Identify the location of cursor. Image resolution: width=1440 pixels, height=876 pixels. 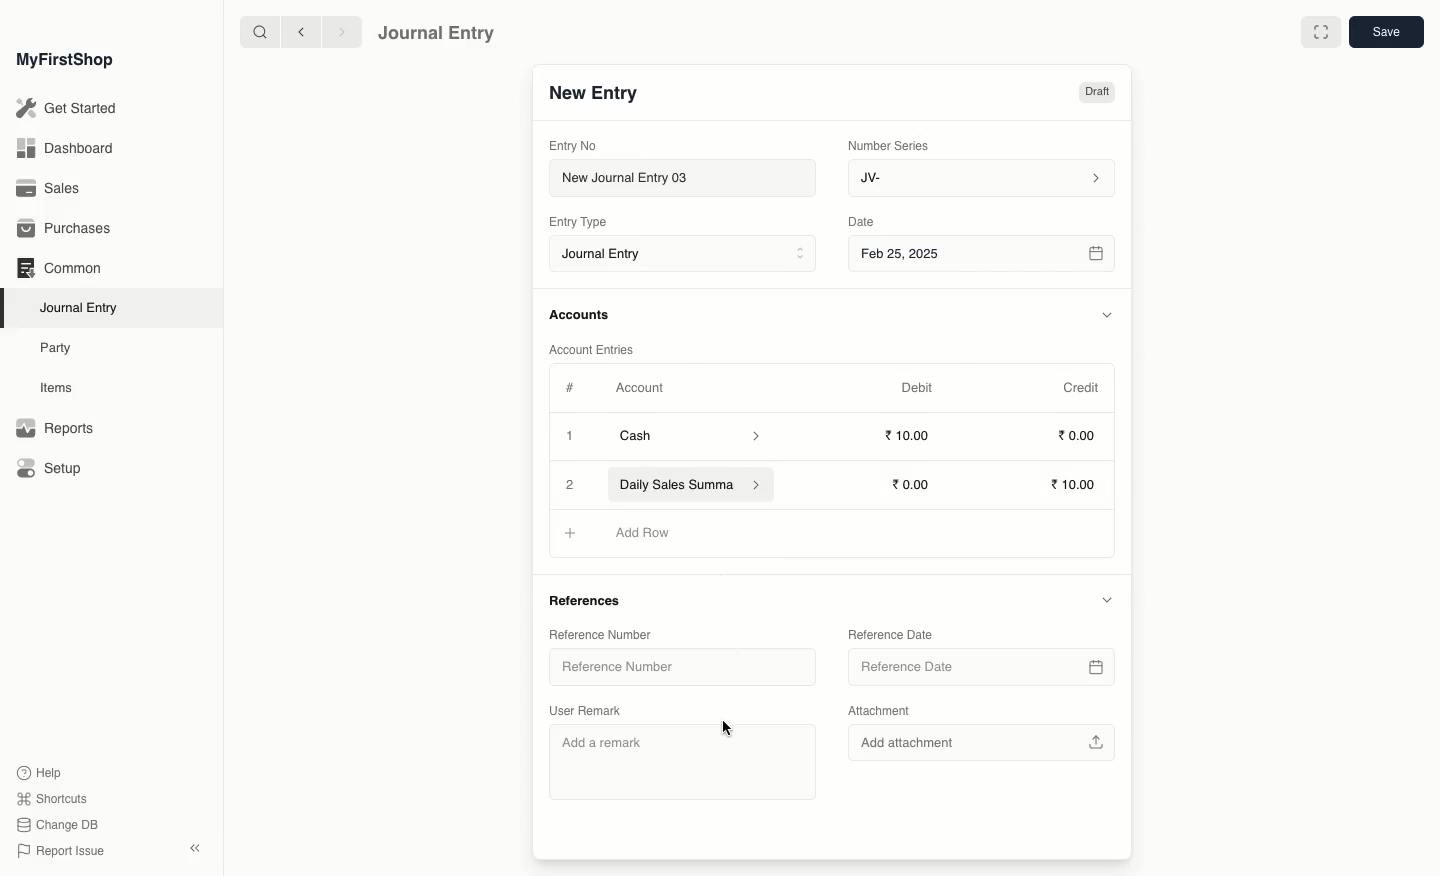
(728, 727).